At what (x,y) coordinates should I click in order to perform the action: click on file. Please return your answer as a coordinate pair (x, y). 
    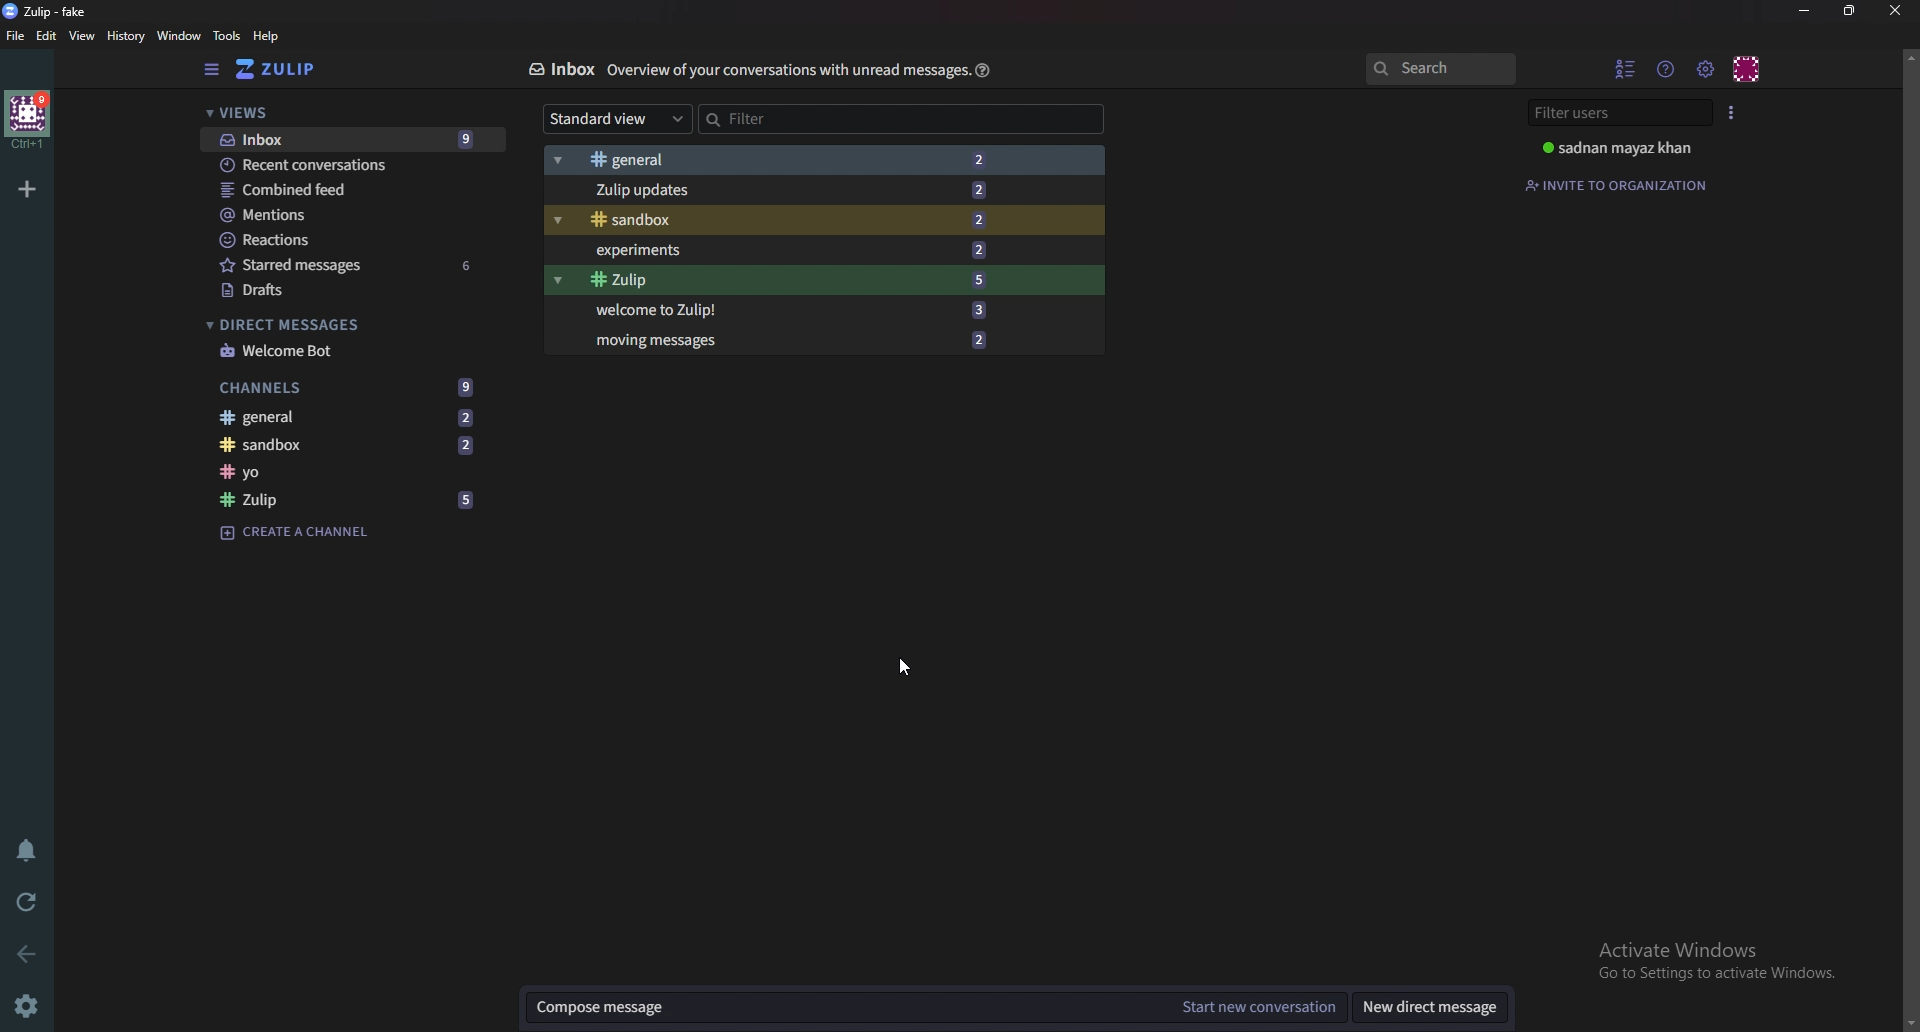
    Looking at the image, I should click on (16, 38).